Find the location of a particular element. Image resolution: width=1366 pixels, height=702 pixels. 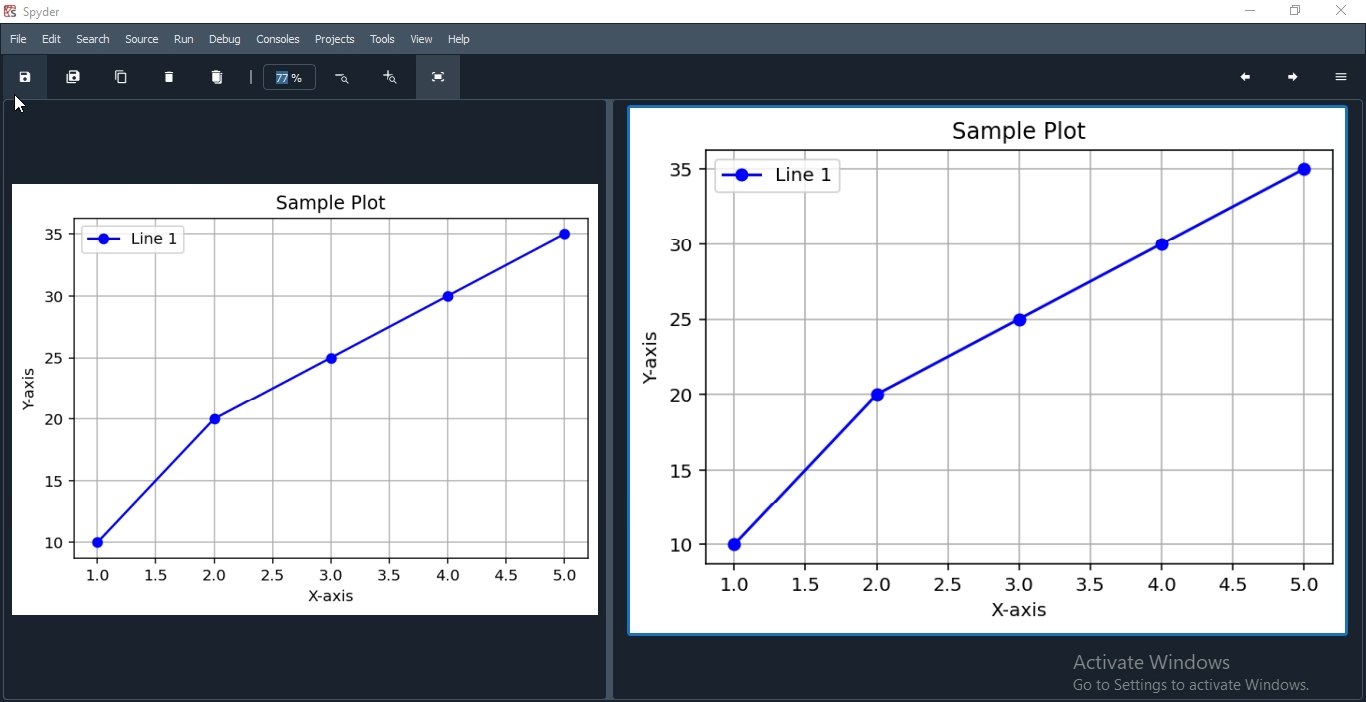

Source is located at coordinates (142, 41).